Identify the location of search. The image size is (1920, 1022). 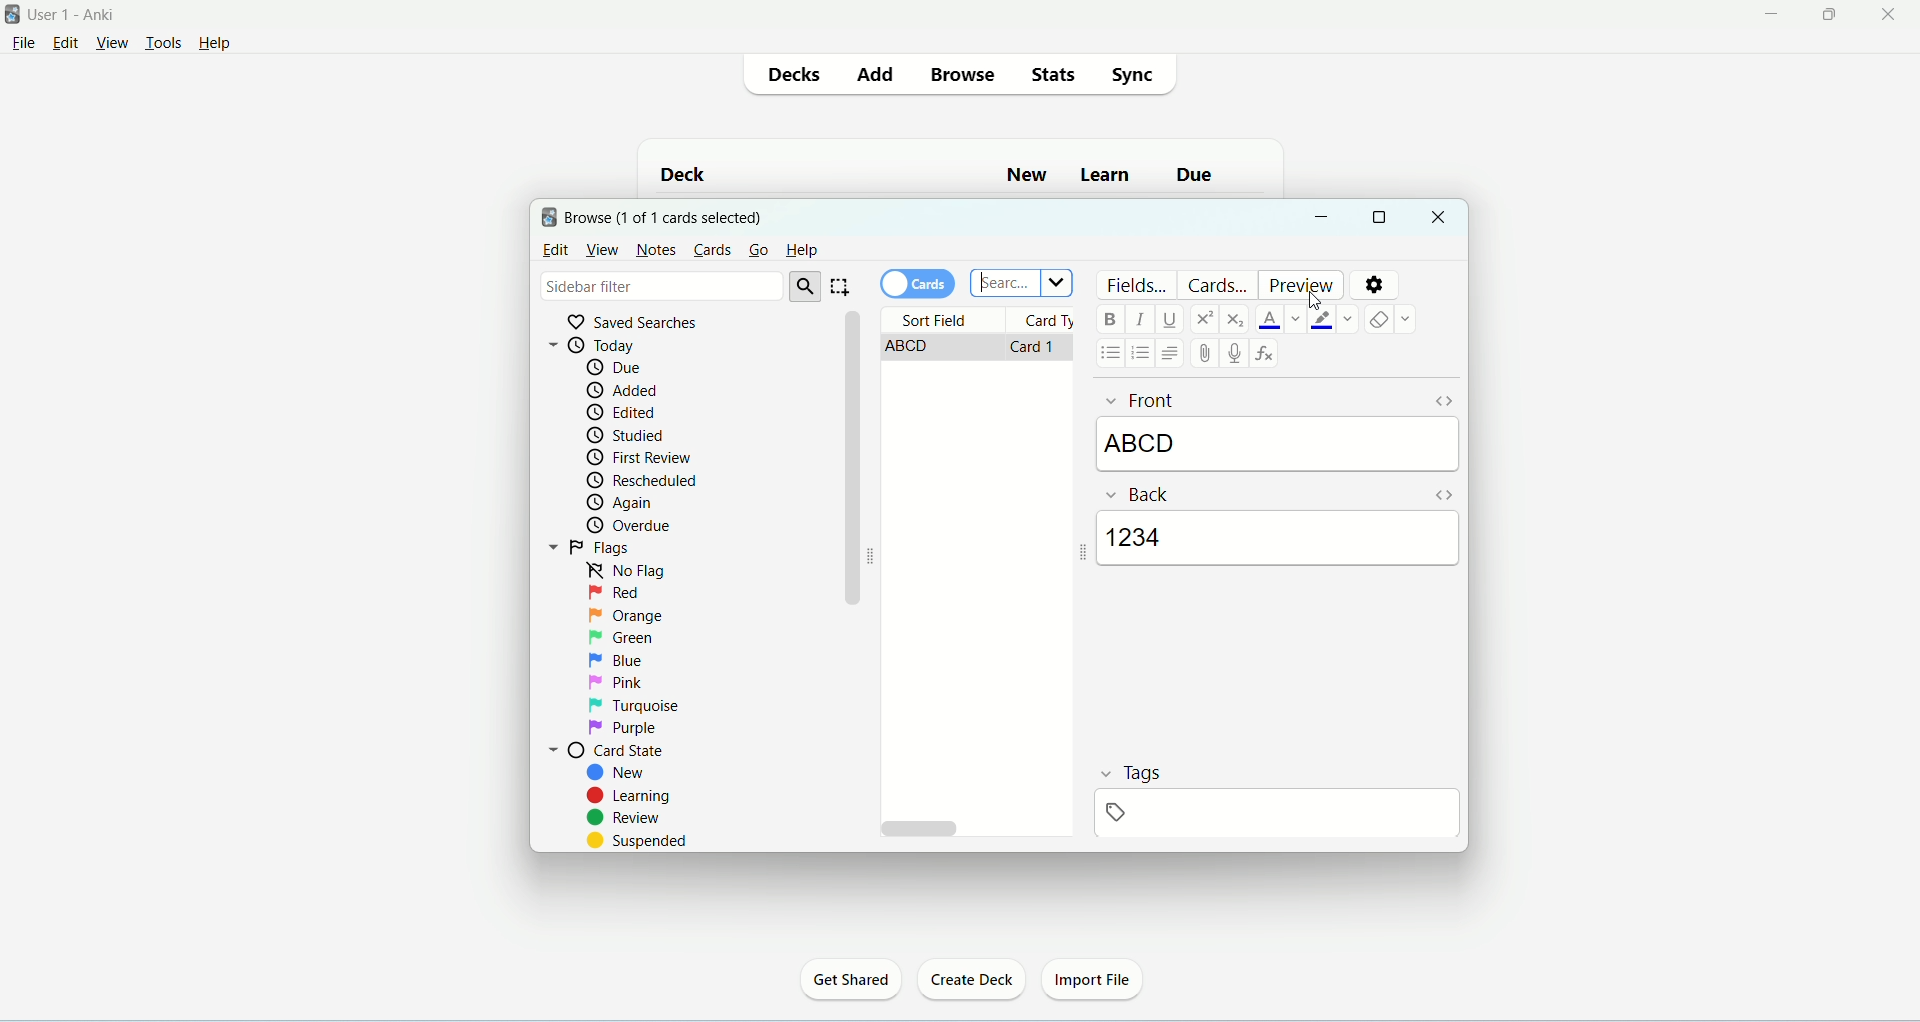
(1020, 284).